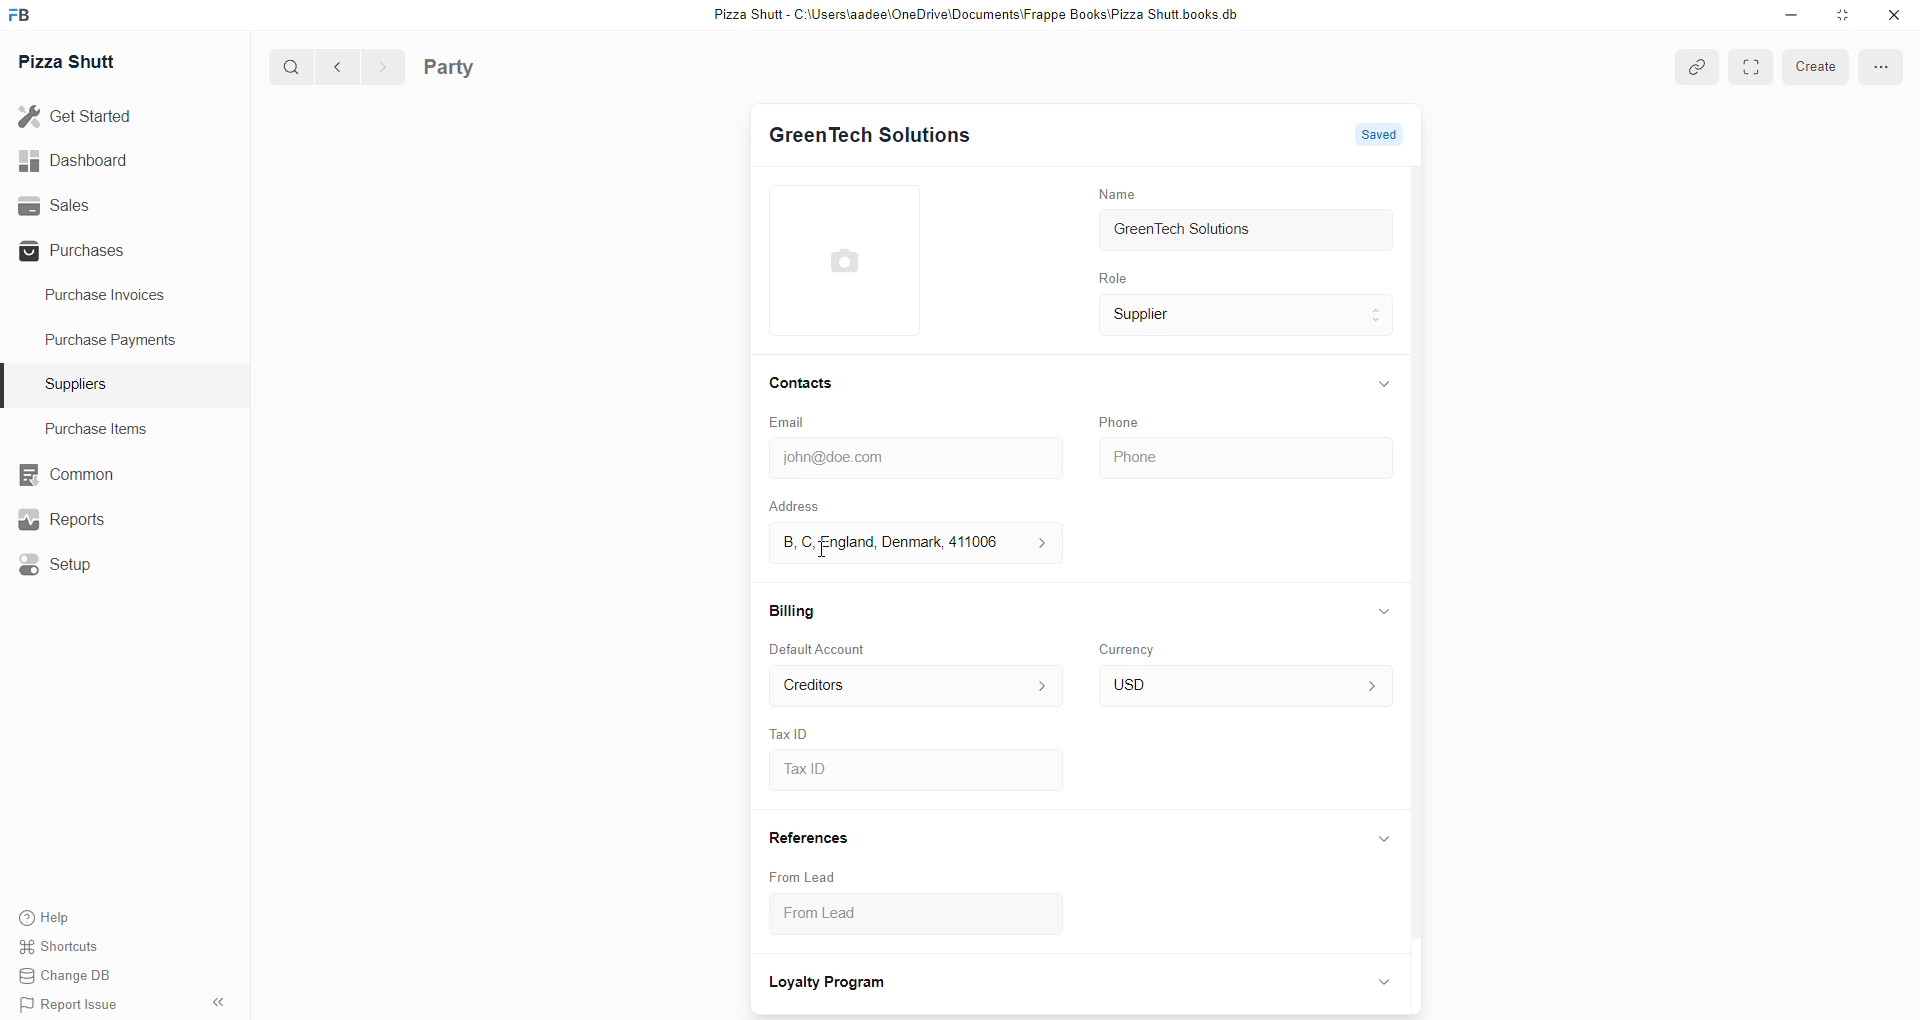  I want to click on B, C,fEngland, Denmark, 411006, so click(909, 543).